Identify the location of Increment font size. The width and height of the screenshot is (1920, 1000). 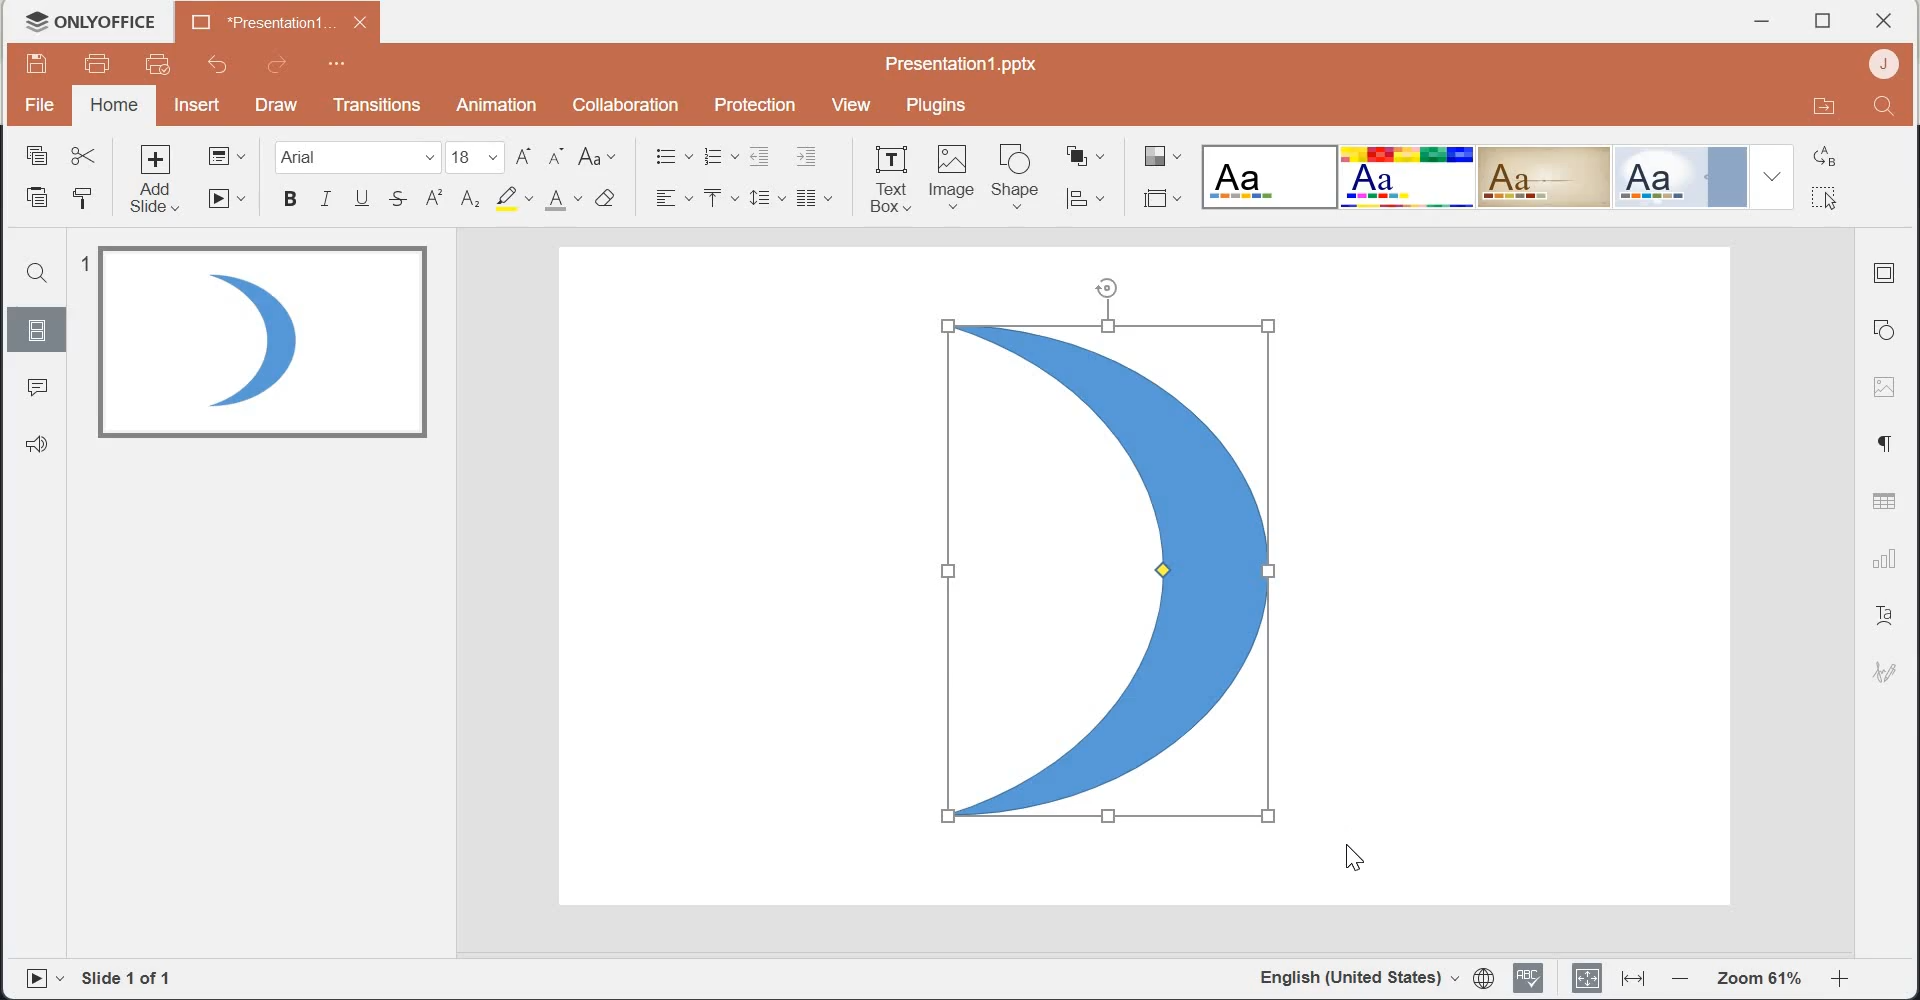
(523, 157).